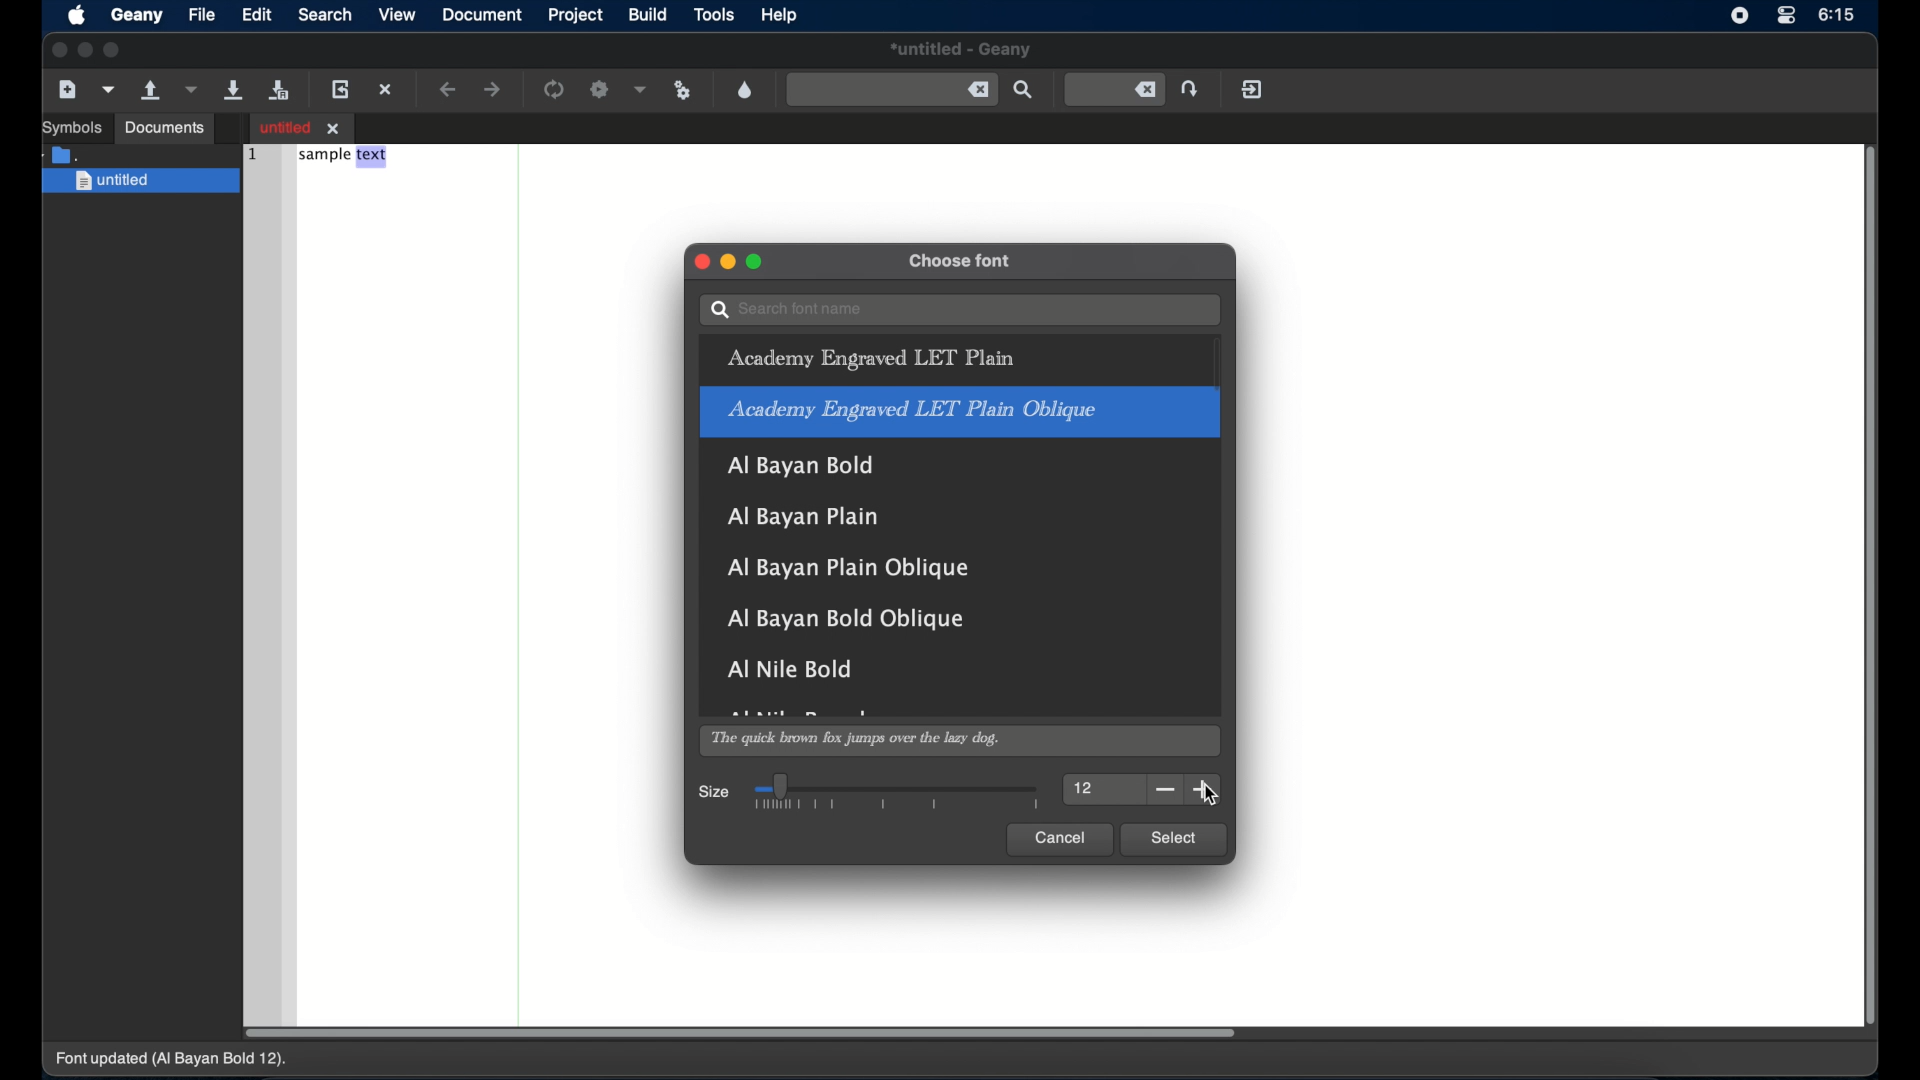 The image size is (1920, 1080). I want to click on navigate backward a location, so click(449, 90).